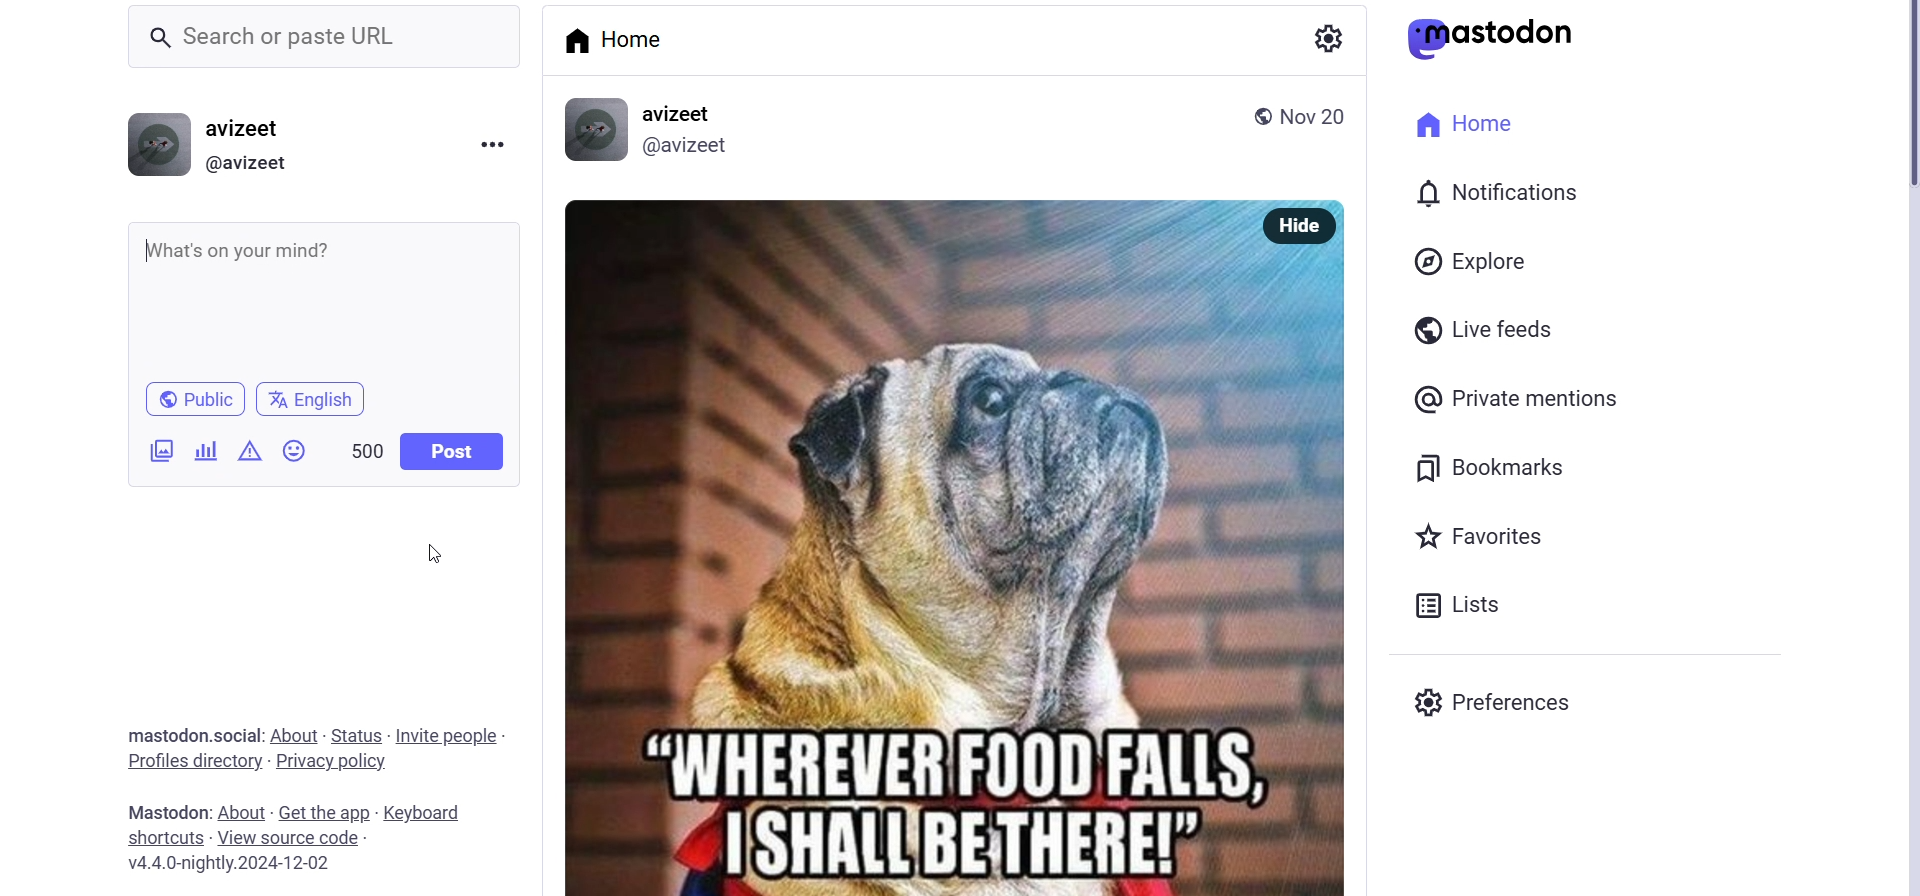 Image resolution: width=1920 pixels, height=896 pixels. I want to click on status, so click(358, 731).